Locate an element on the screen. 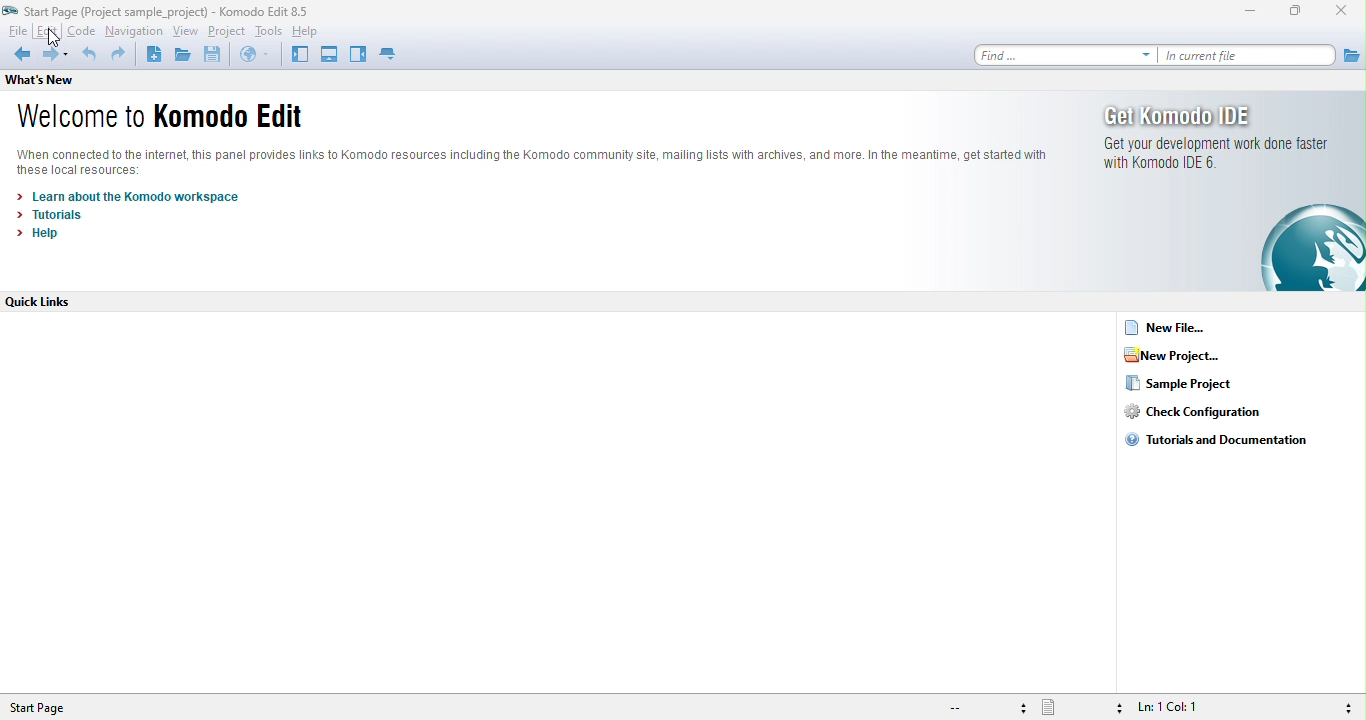 The height and width of the screenshot is (720, 1366). project is located at coordinates (227, 31).